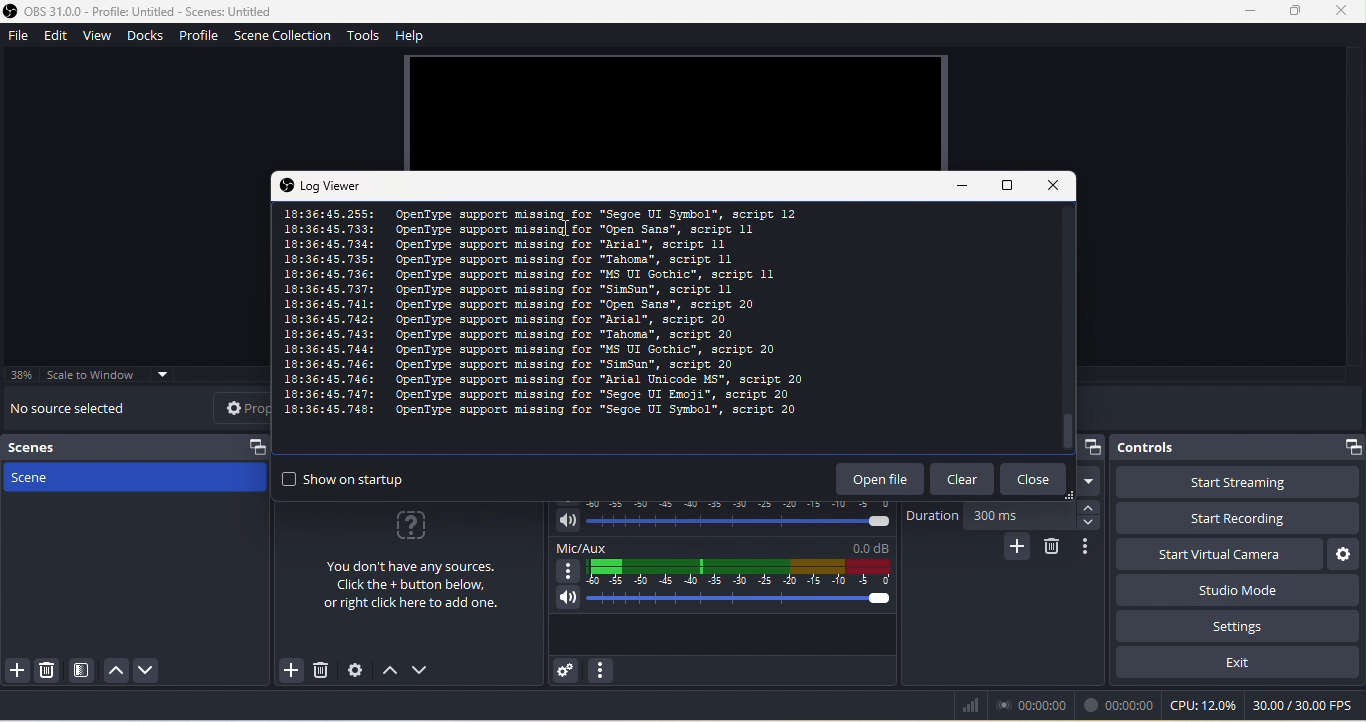  What do you see at coordinates (1039, 518) in the screenshot?
I see `300 ms` at bounding box center [1039, 518].